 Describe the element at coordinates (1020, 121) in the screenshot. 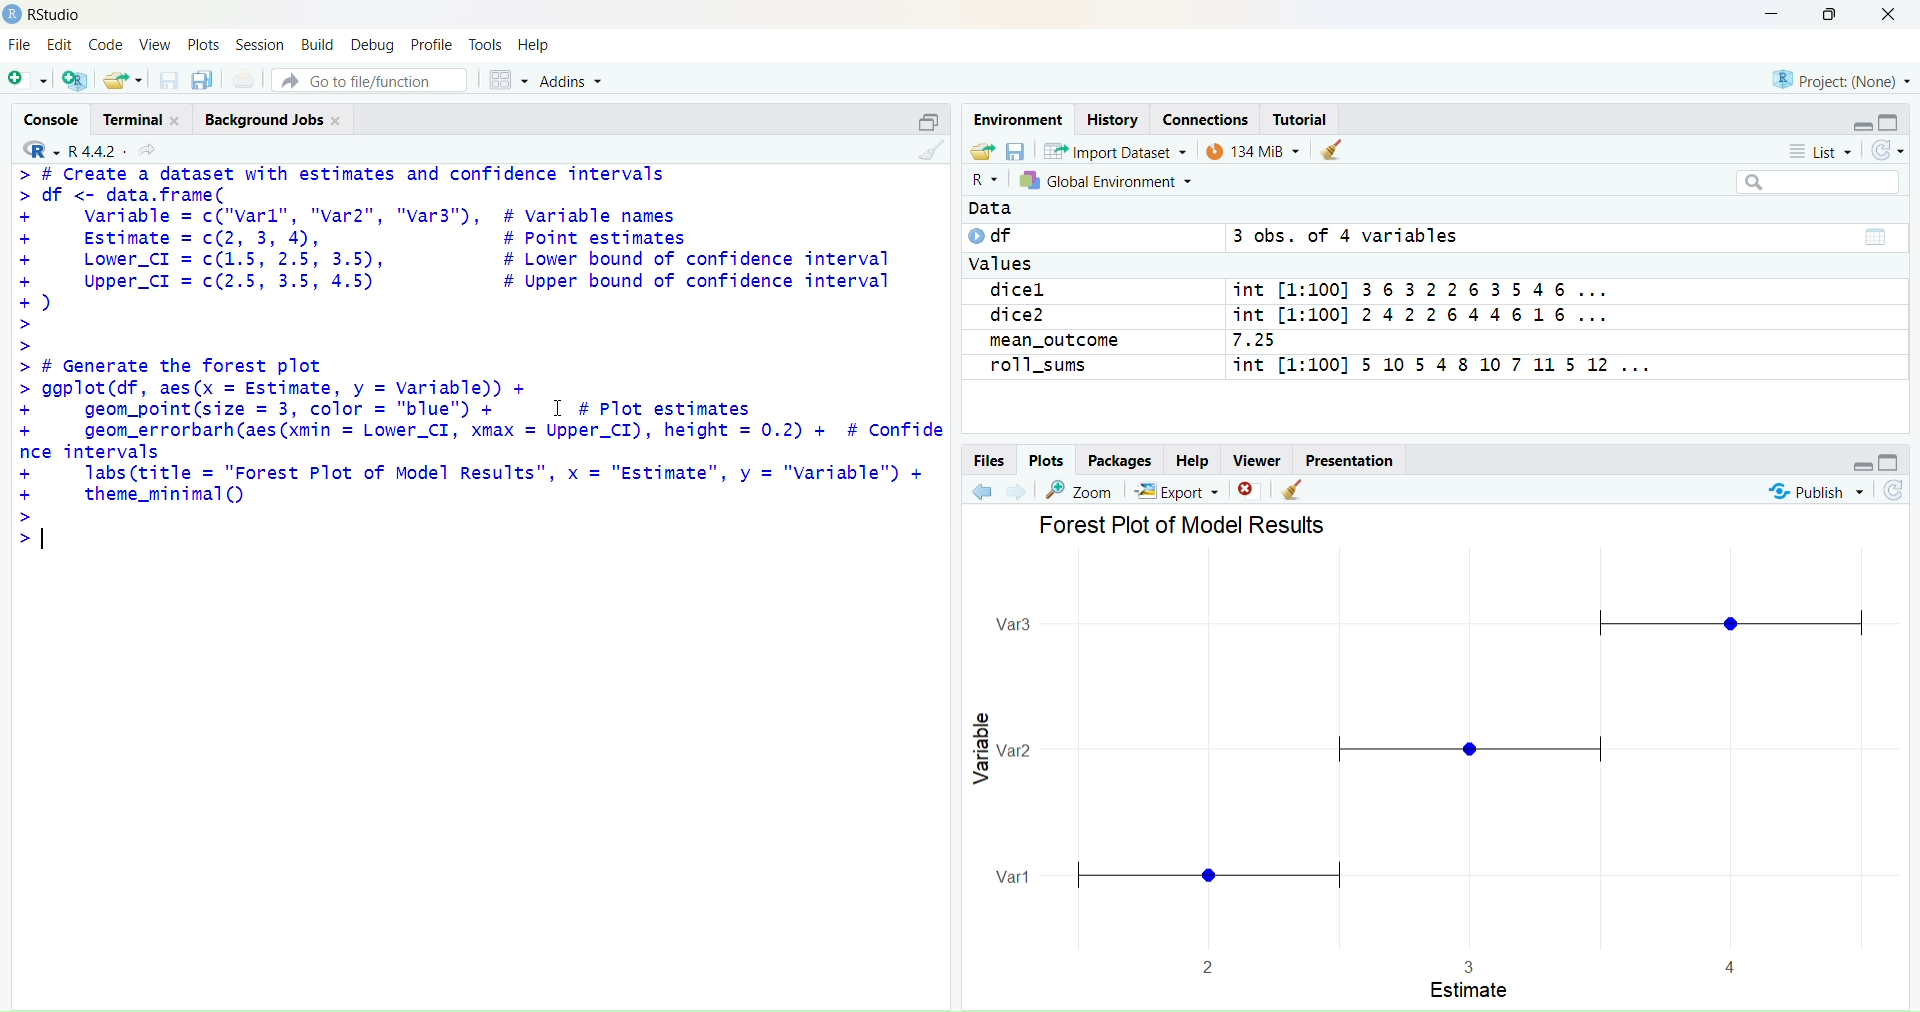

I see `Environment` at that location.